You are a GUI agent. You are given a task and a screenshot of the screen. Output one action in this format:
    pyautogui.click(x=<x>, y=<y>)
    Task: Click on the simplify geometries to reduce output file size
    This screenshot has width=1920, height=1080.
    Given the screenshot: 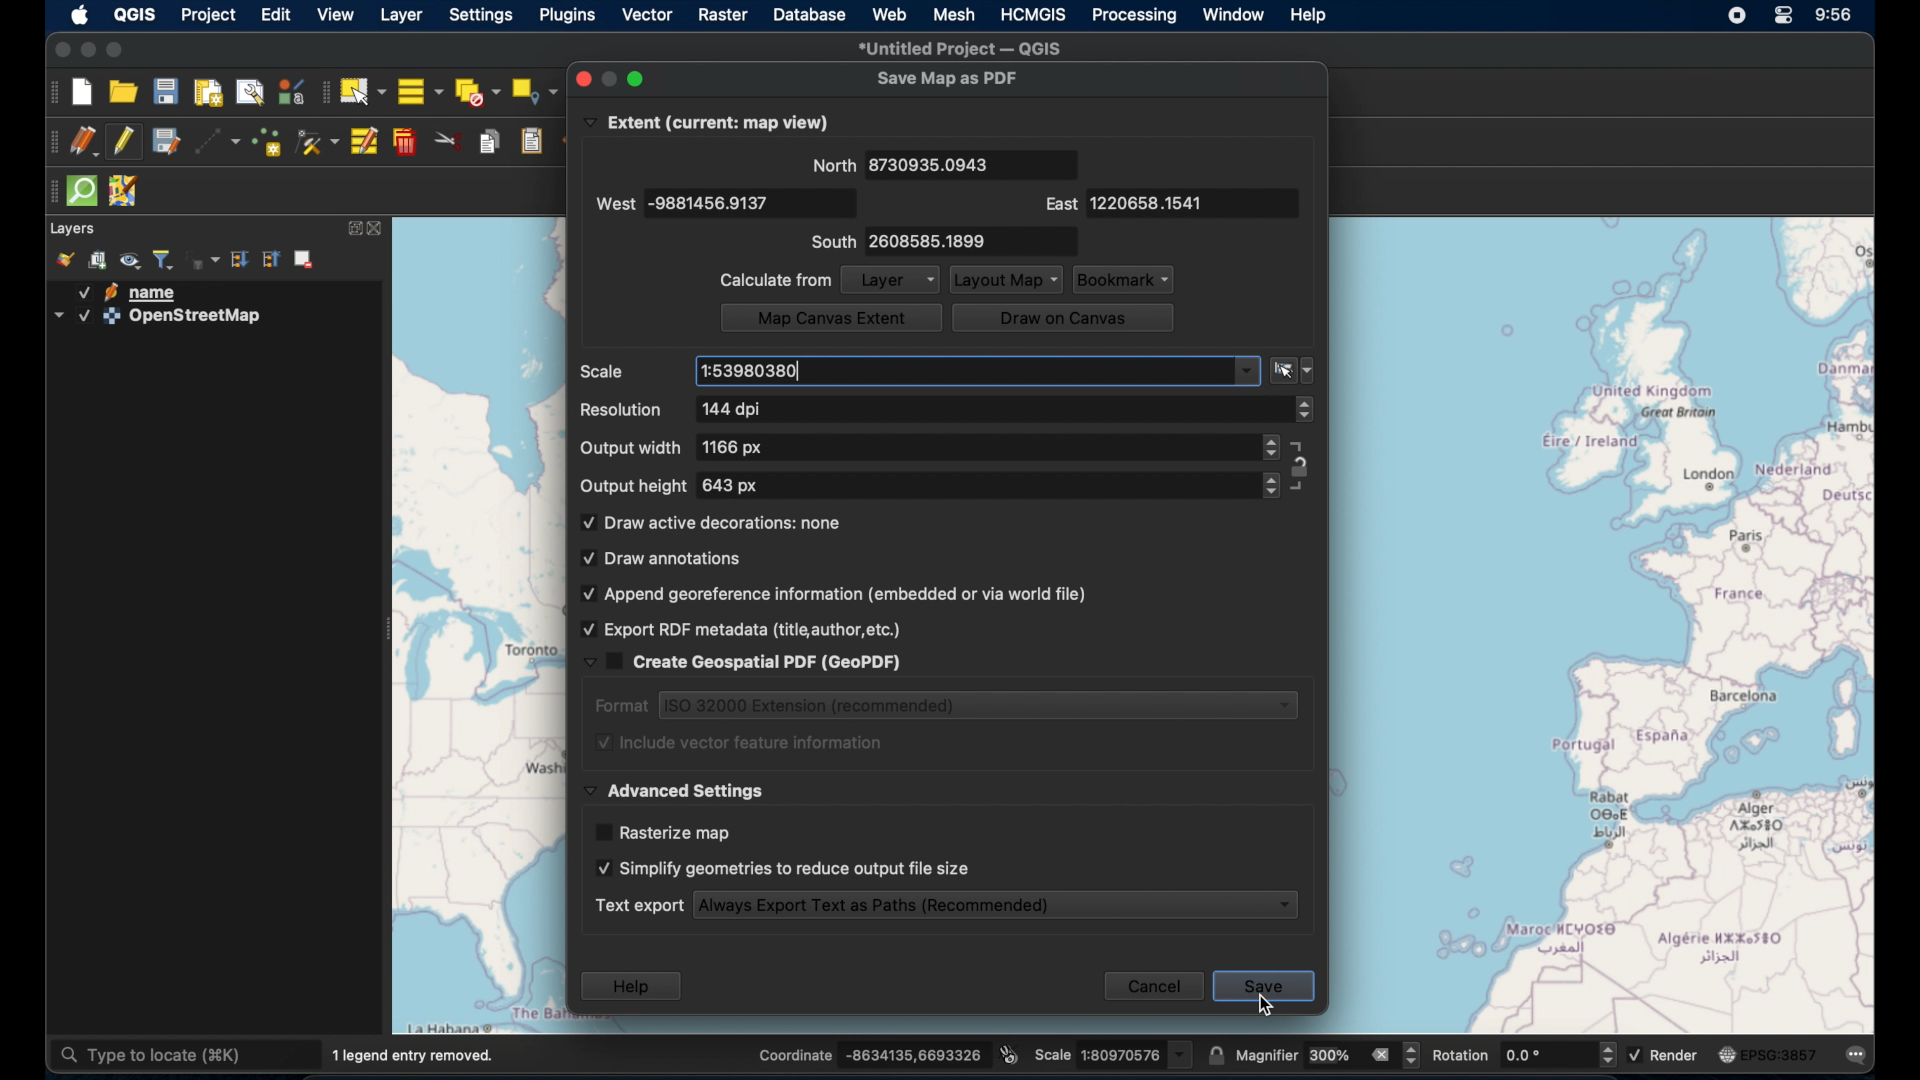 What is the action you would take?
    pyautogui.click(x=781, y=865)
    